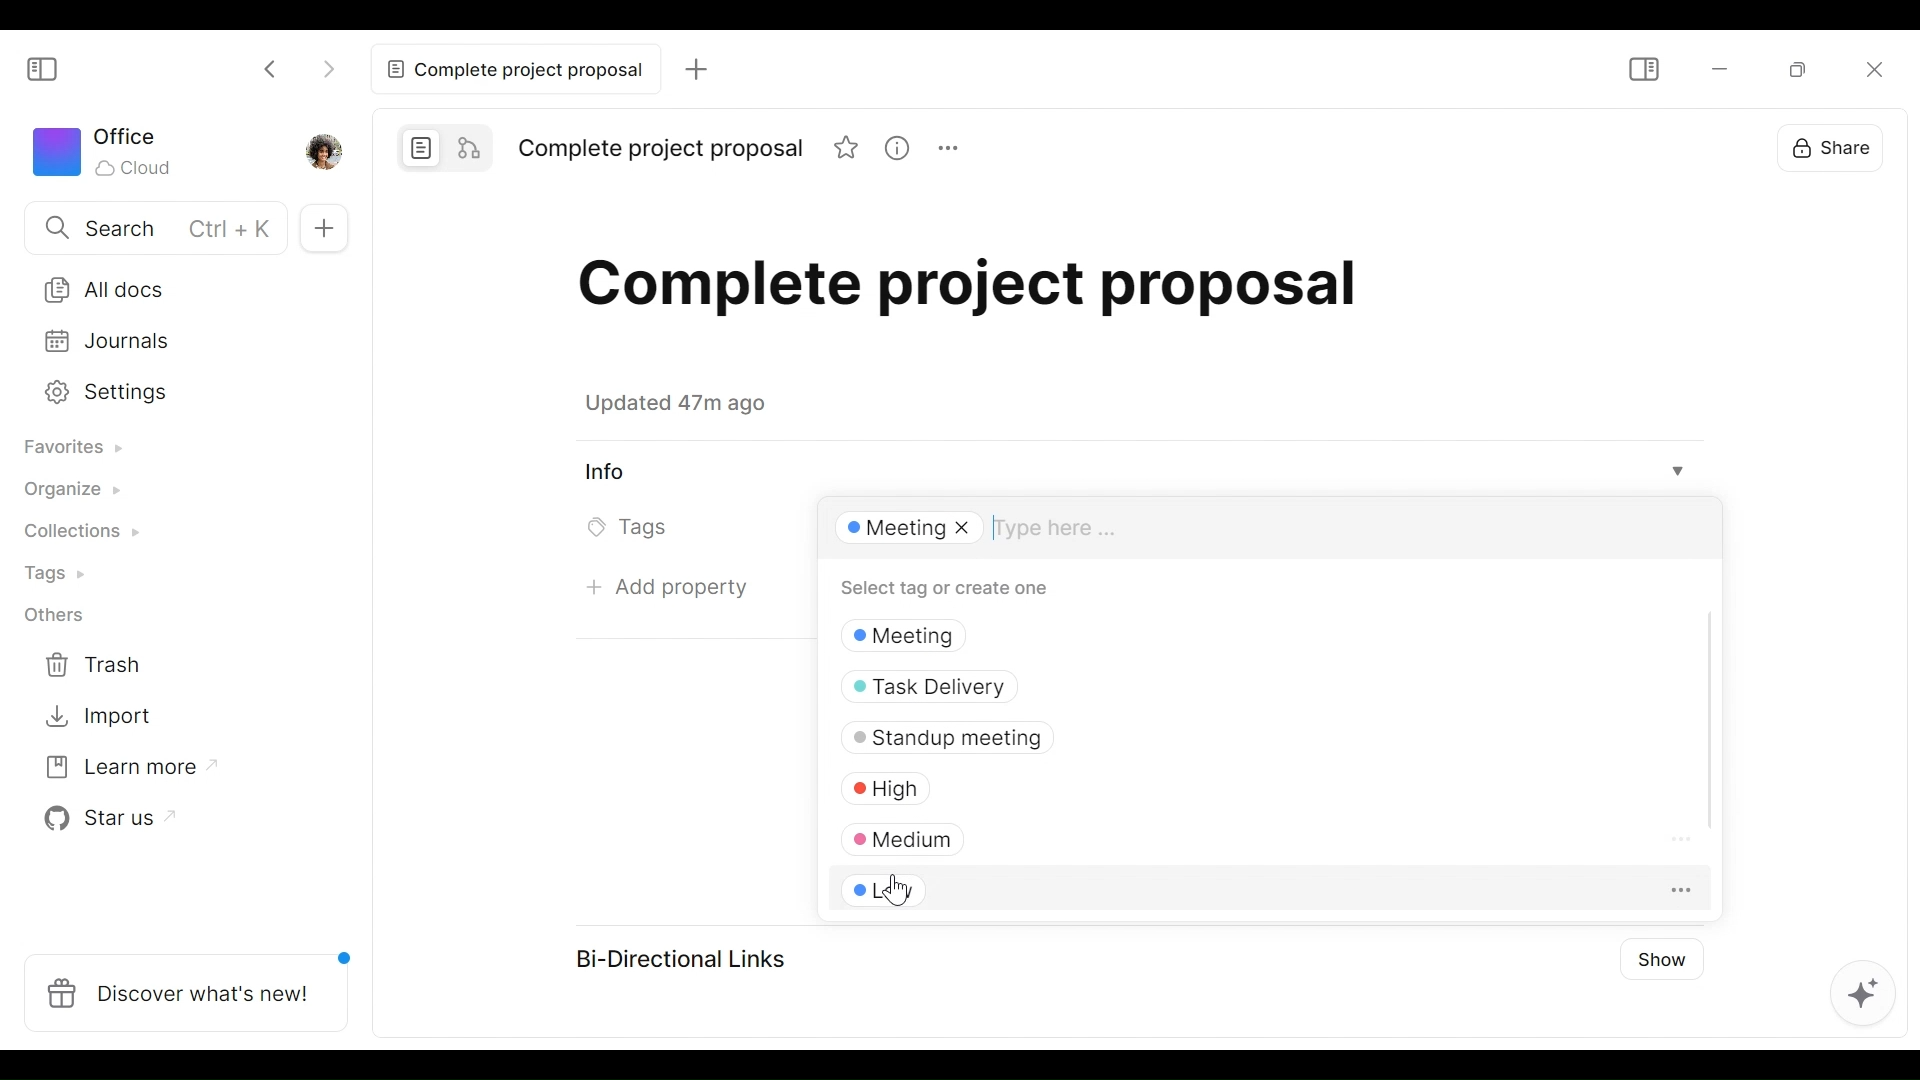 The width and height of the screenshot is (1920, 1080). What do you see at coordinates (106, 821) in the screenshot?
I see `Star us` at bounding box center [106, 821].